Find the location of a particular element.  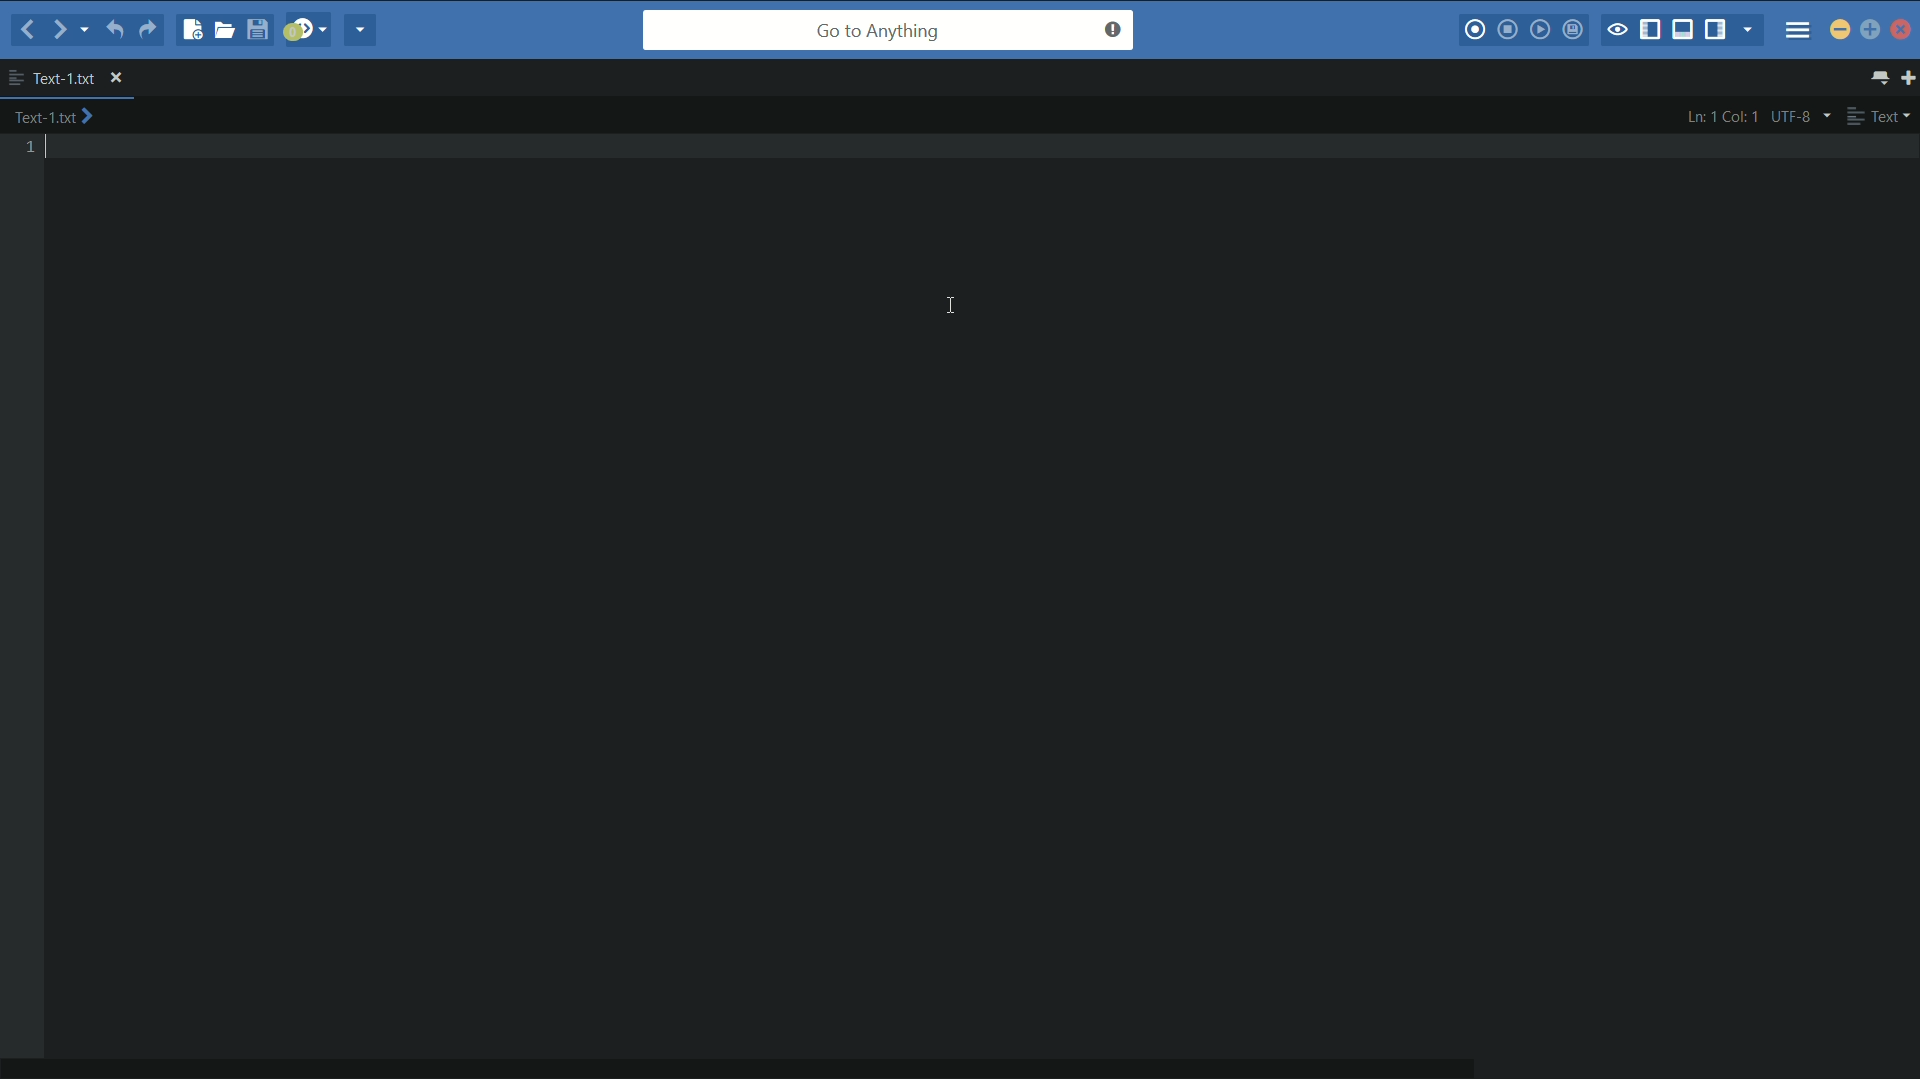

go to anything  is located at coordinates (889, 30).